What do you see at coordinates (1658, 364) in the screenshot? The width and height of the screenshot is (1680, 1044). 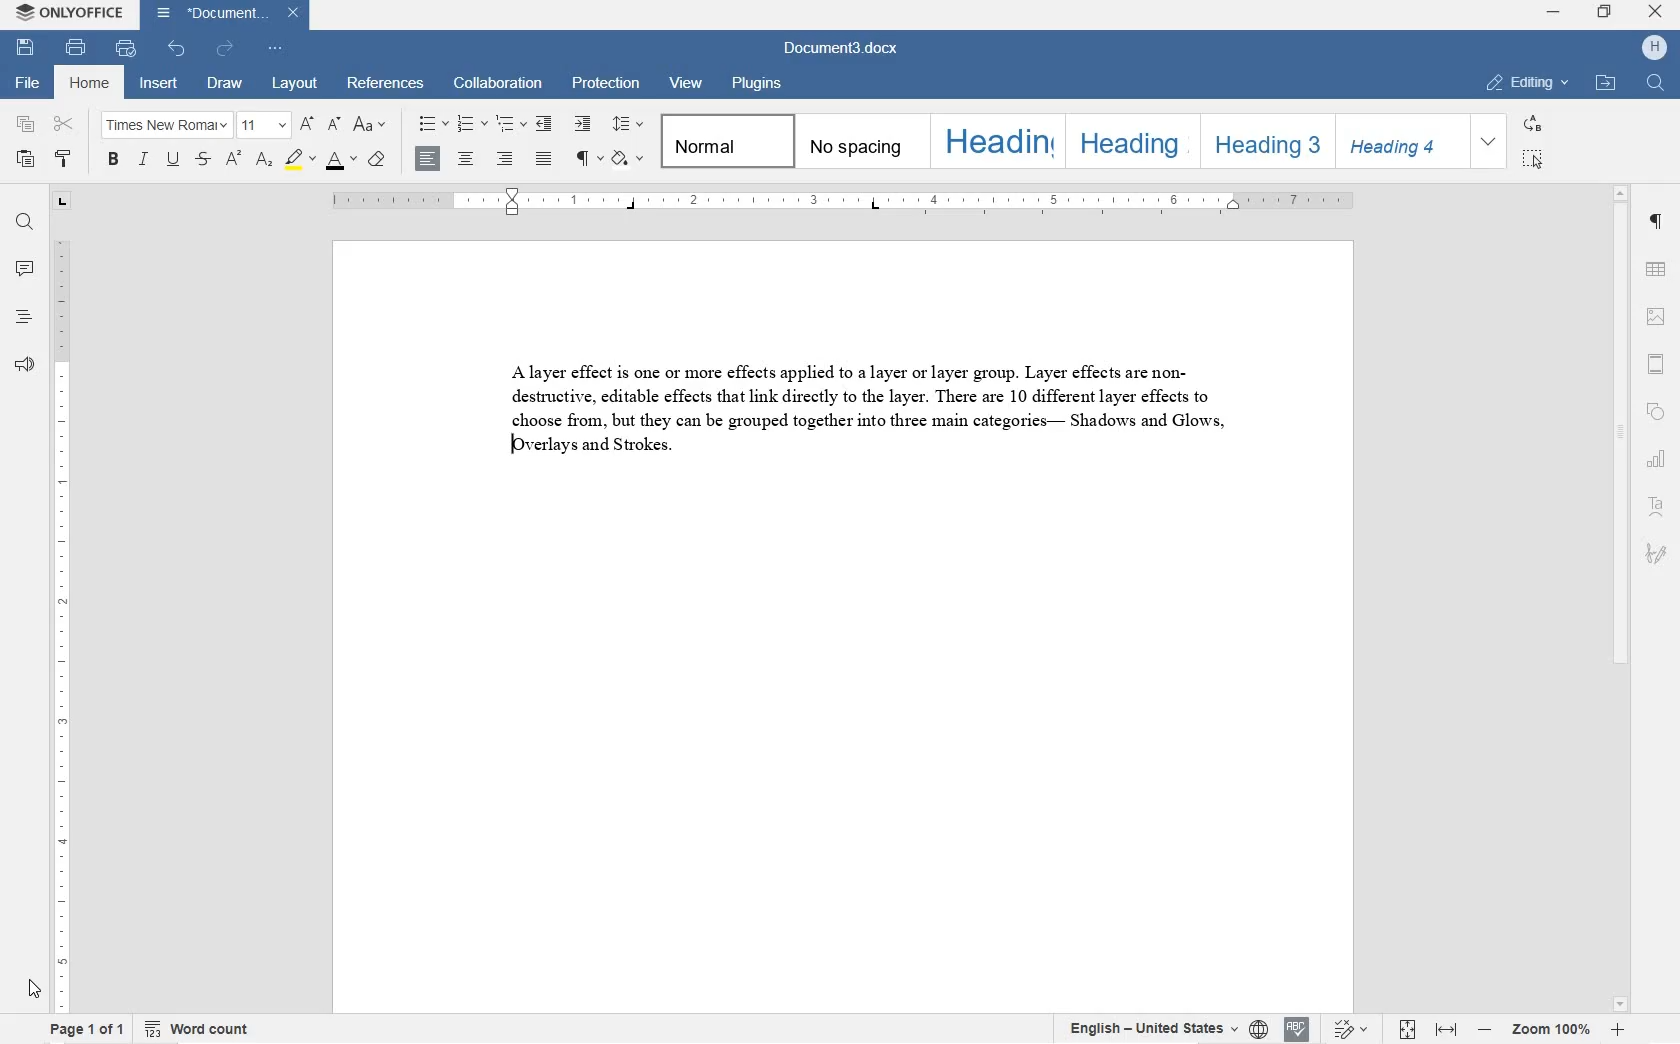 I see `HEADERS & FOOTERS` at bounding box center [1658, 364].